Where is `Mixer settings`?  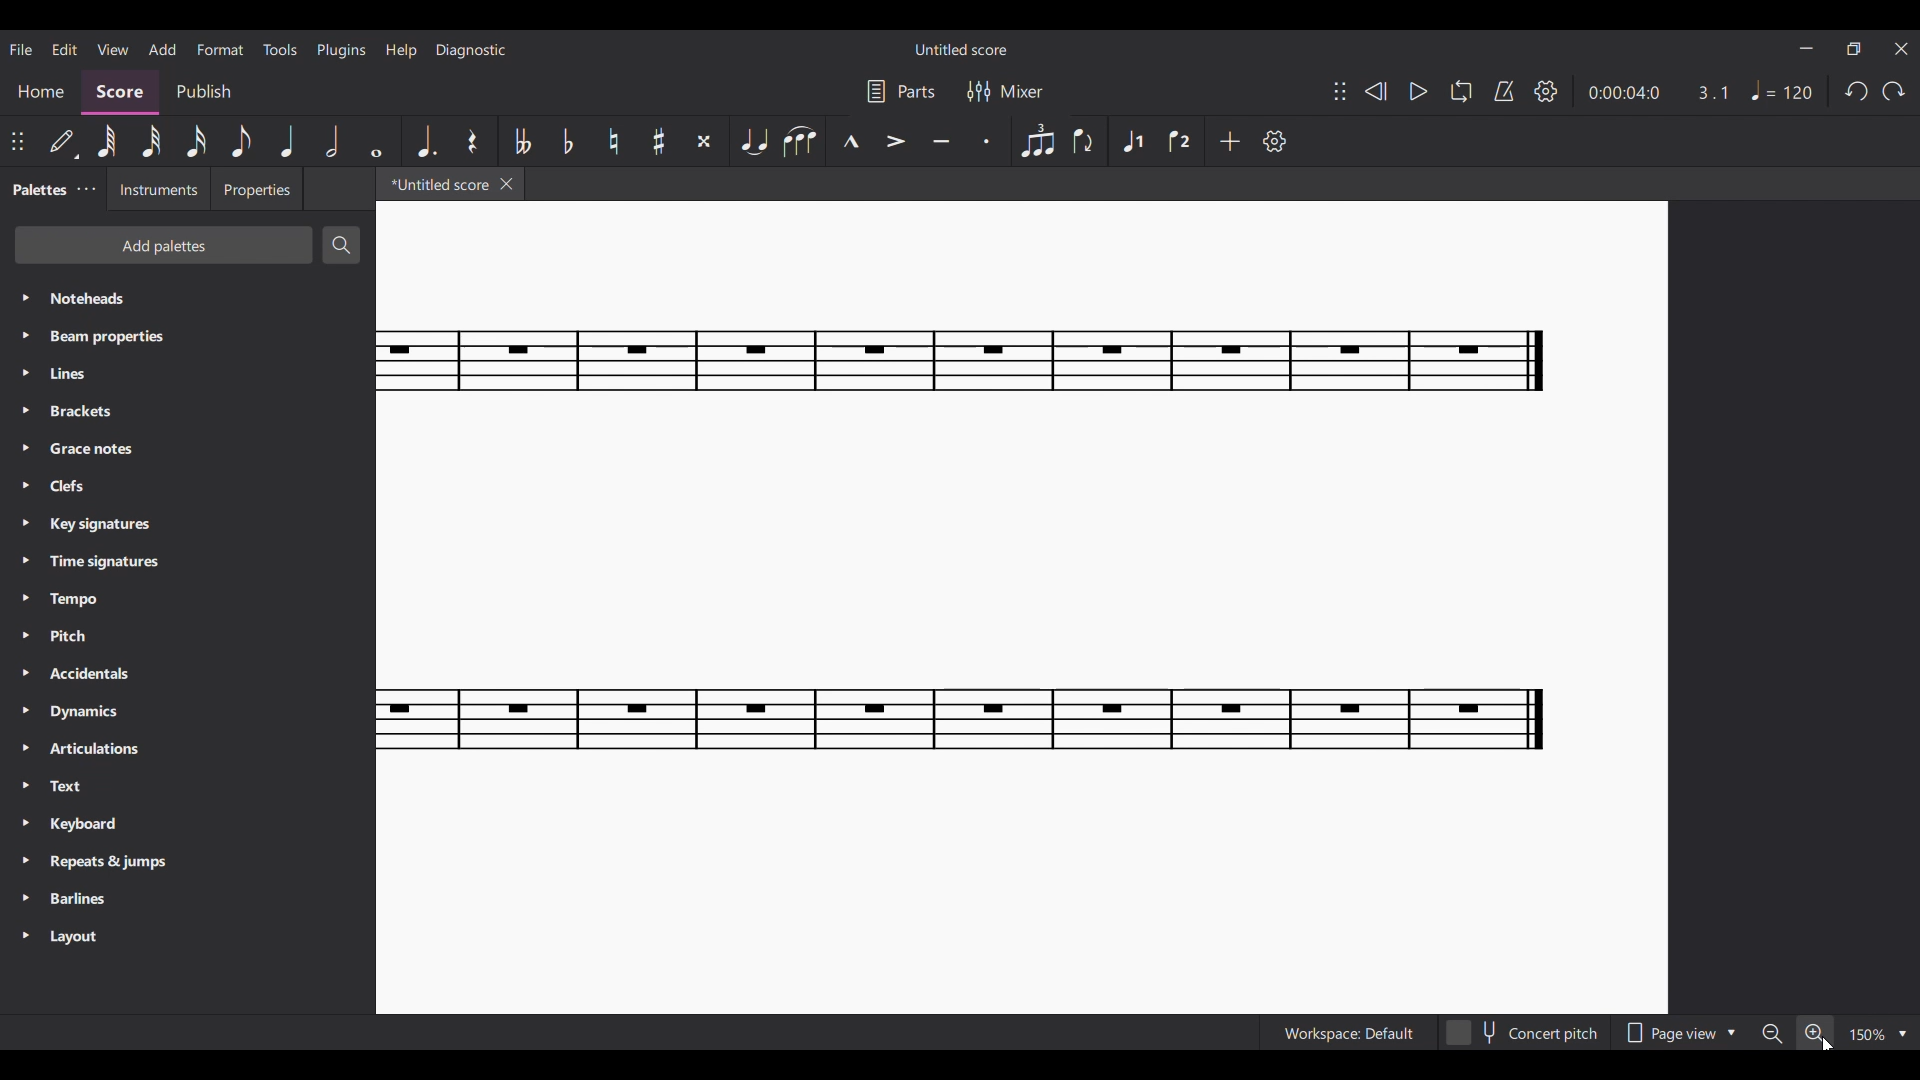
Mixer settings is located at coordinates (1006, 91).